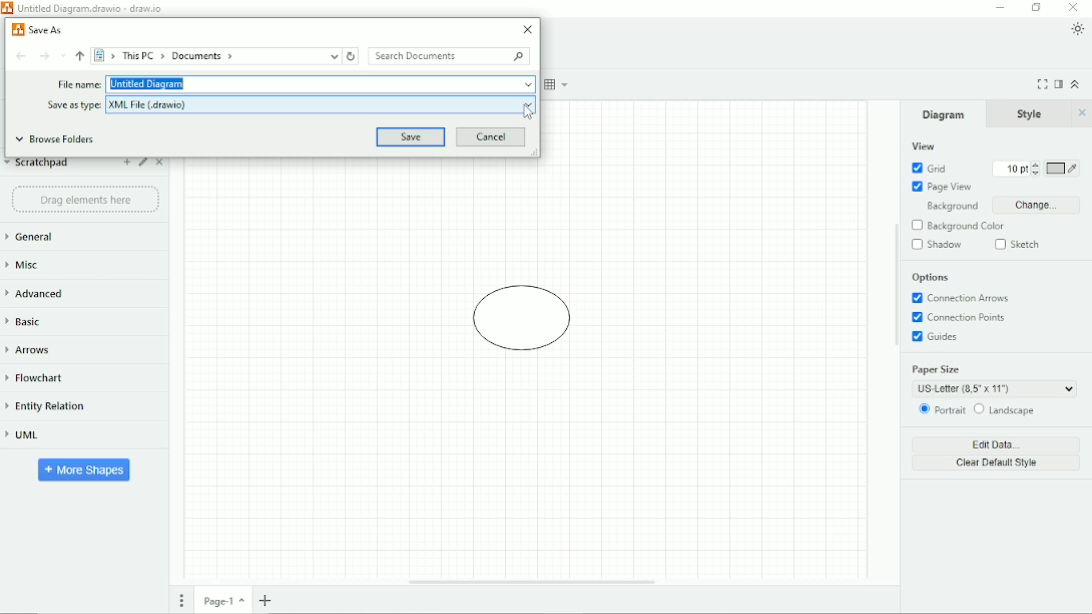 The width and height of the screenshot is (1092, 614). What do you see at coordinates (1036, 8) in the screenshot?
I see `Restore down` at bounding box center [1036, 8].